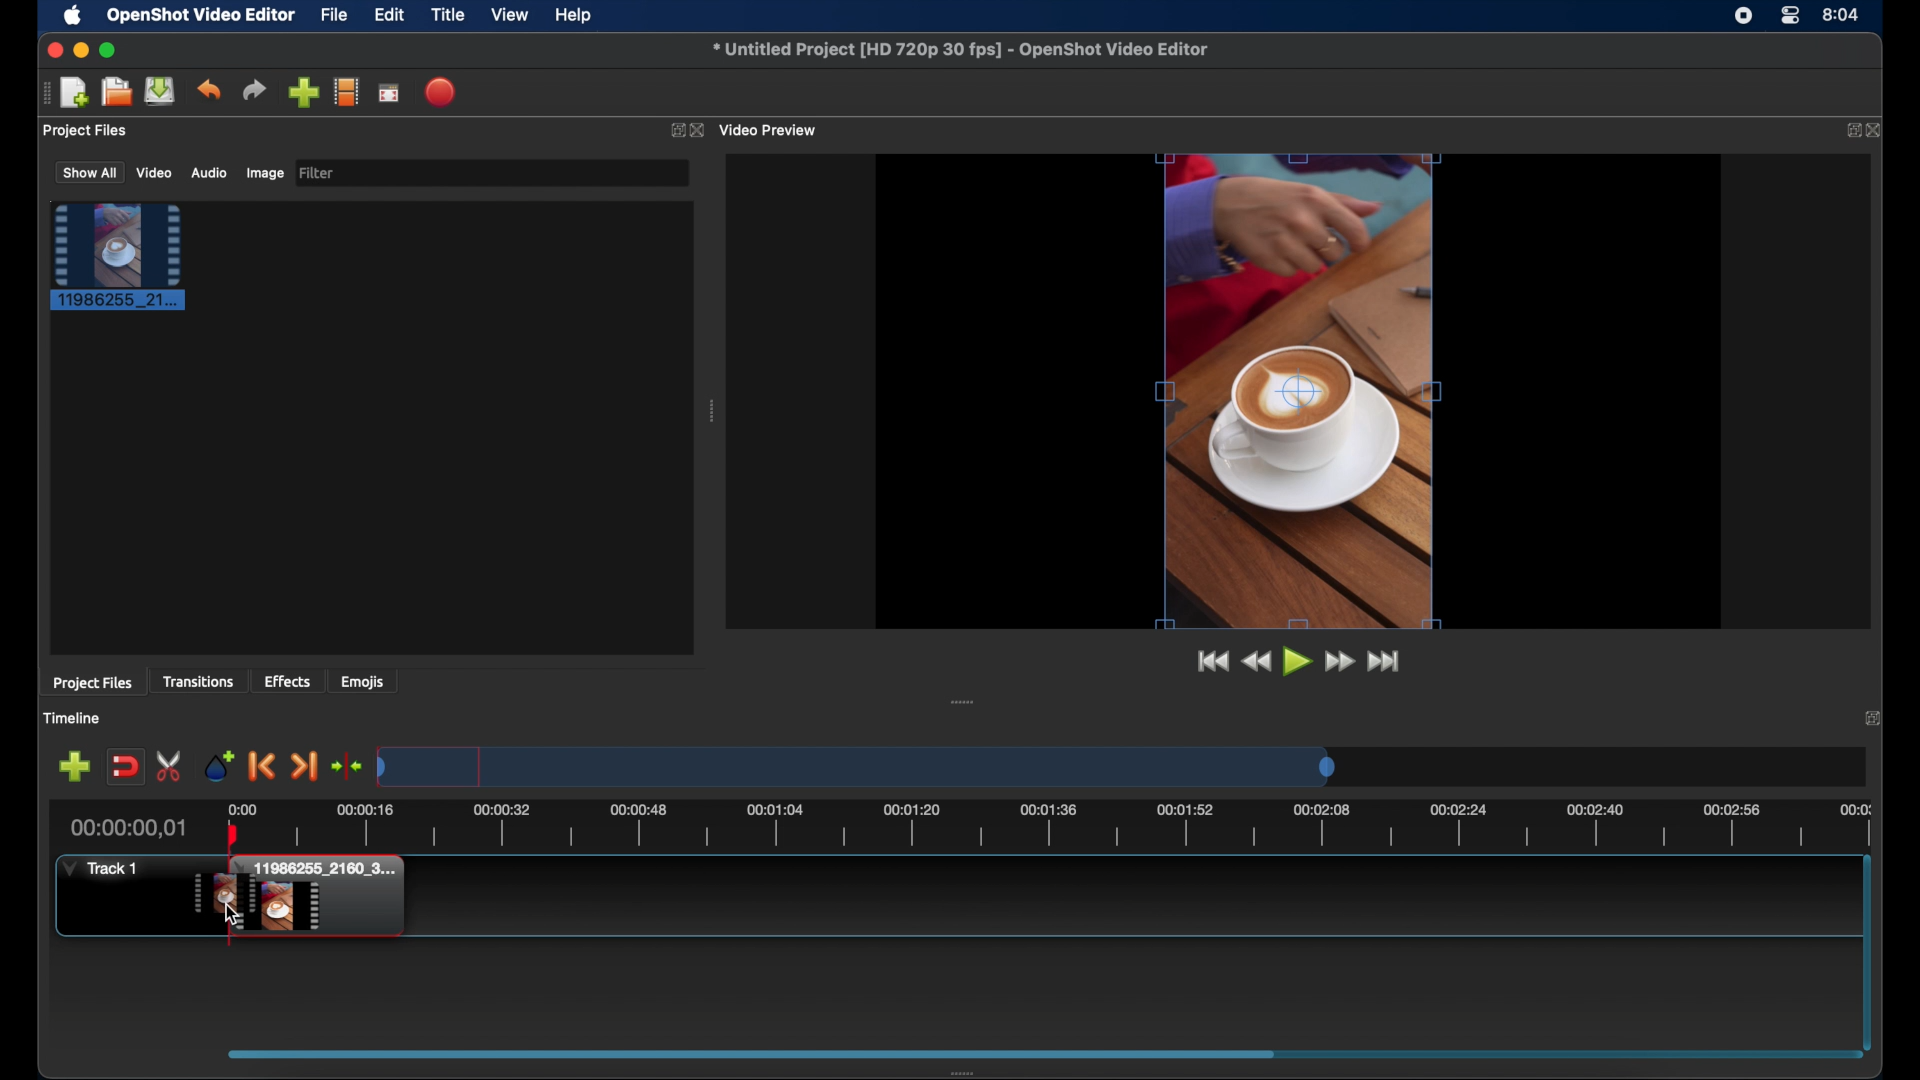  Describe the element at coordinates (1212, 661) in the screenshot. I see `jump to start` at that location.